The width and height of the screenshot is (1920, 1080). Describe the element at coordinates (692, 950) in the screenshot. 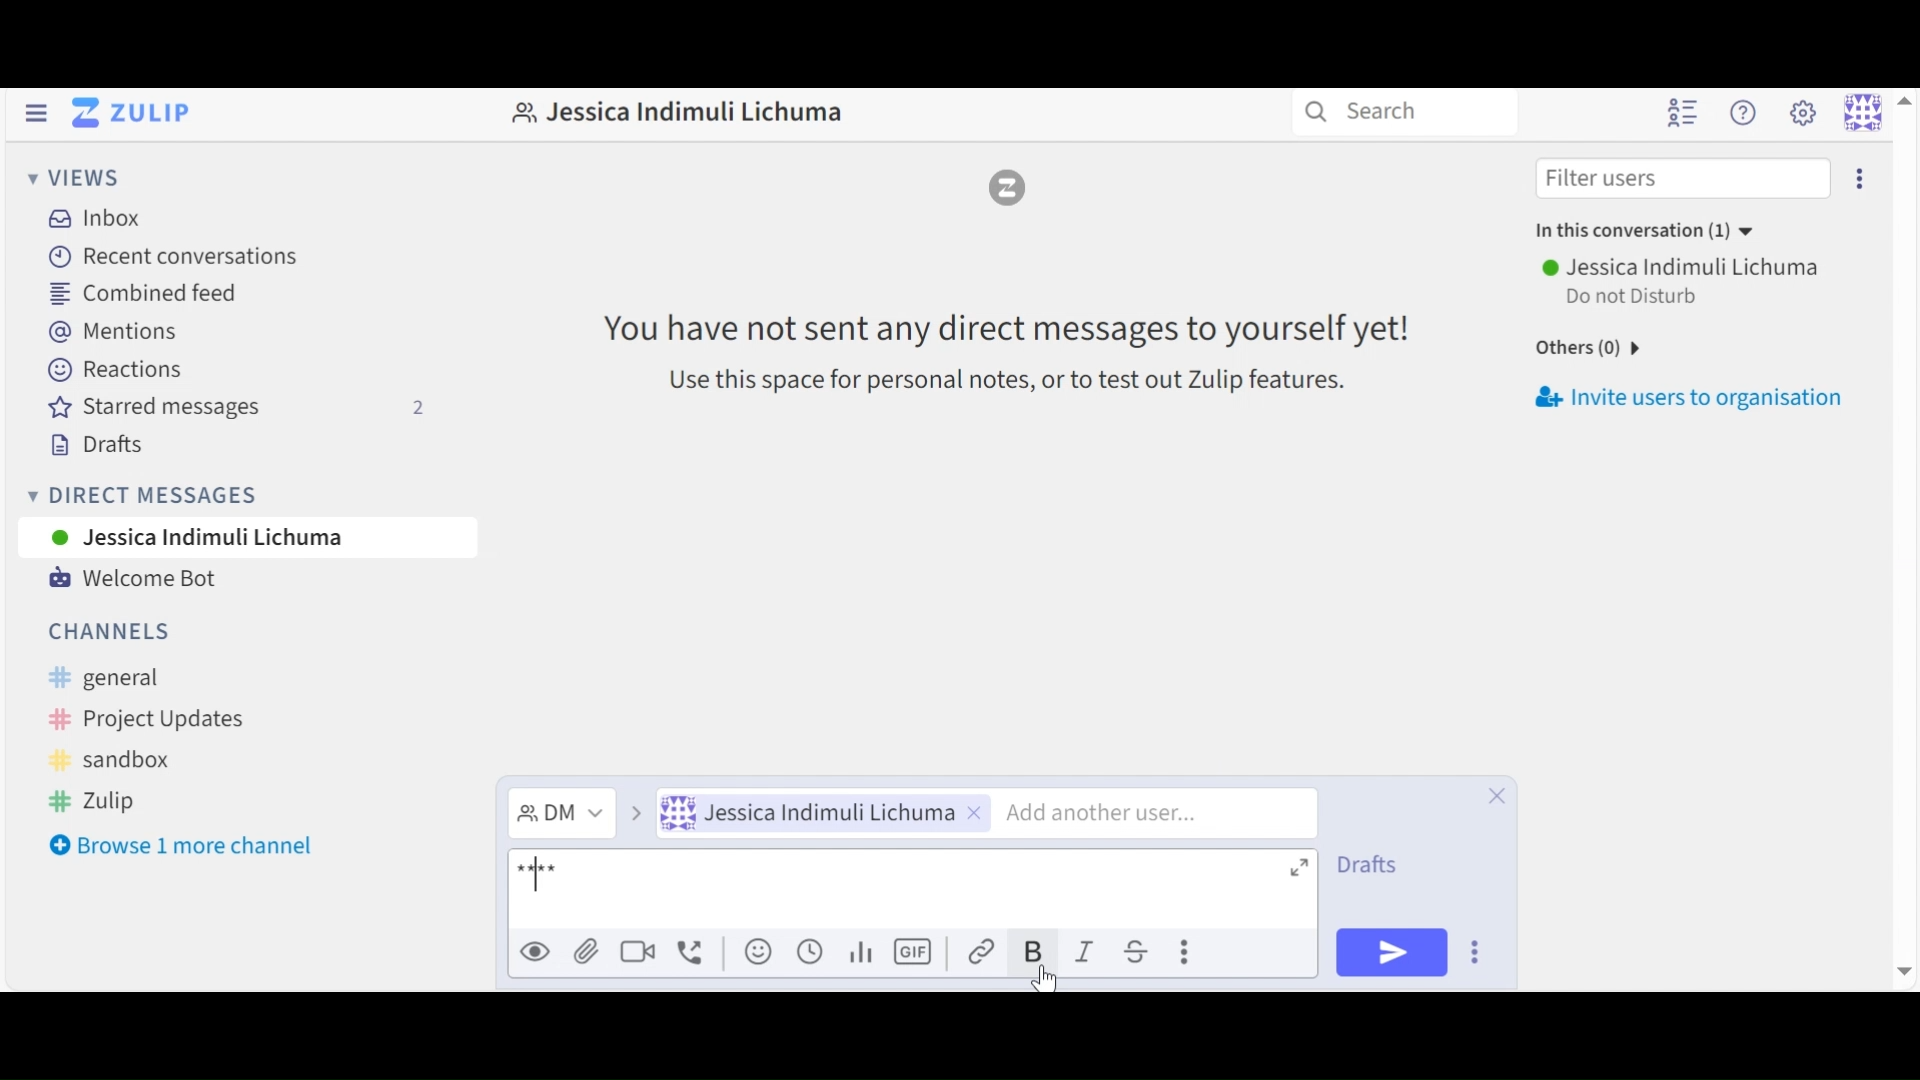

I see `Add a voice call` at that location.